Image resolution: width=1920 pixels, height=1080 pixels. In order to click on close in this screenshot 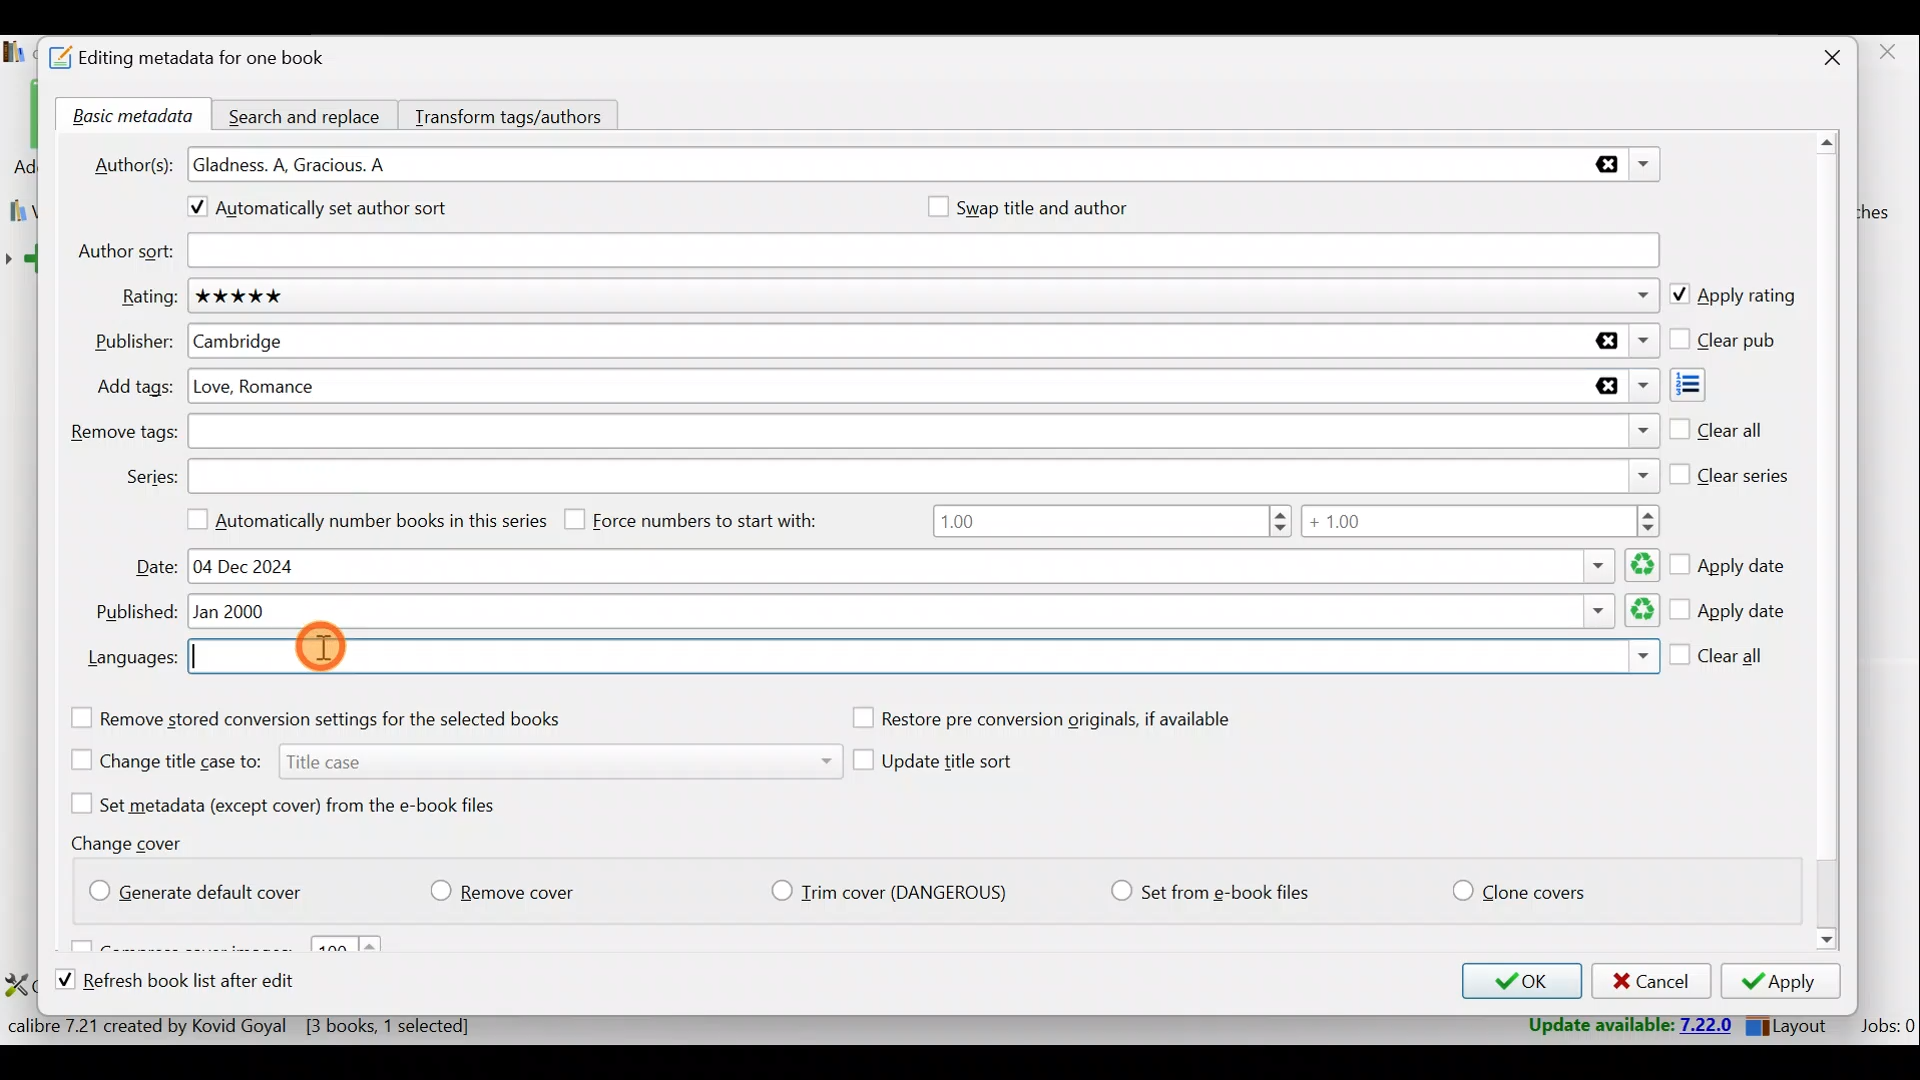, I will do `click(1886, 53)`.